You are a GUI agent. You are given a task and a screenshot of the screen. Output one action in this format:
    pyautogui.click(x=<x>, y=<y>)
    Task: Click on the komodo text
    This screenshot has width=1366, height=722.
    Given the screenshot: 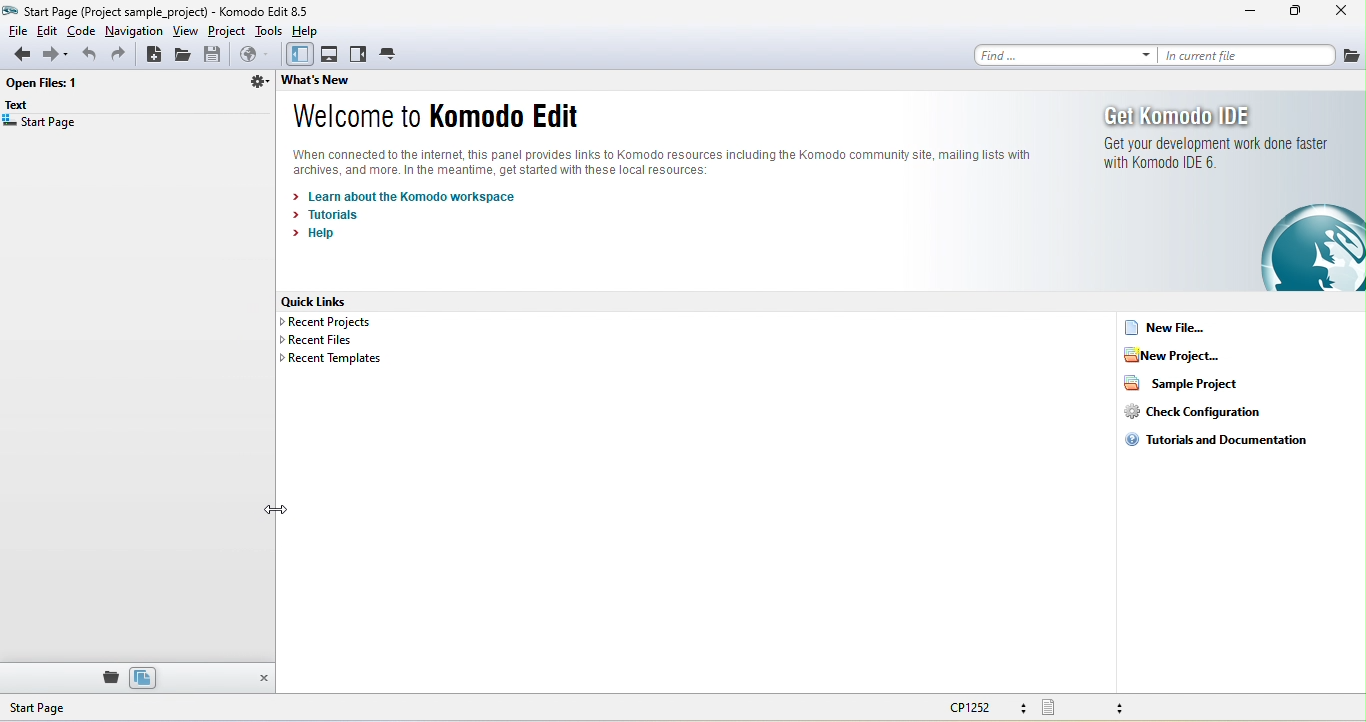 What is the action you would take?
    pyautogui.click(x=681, y=162)
    